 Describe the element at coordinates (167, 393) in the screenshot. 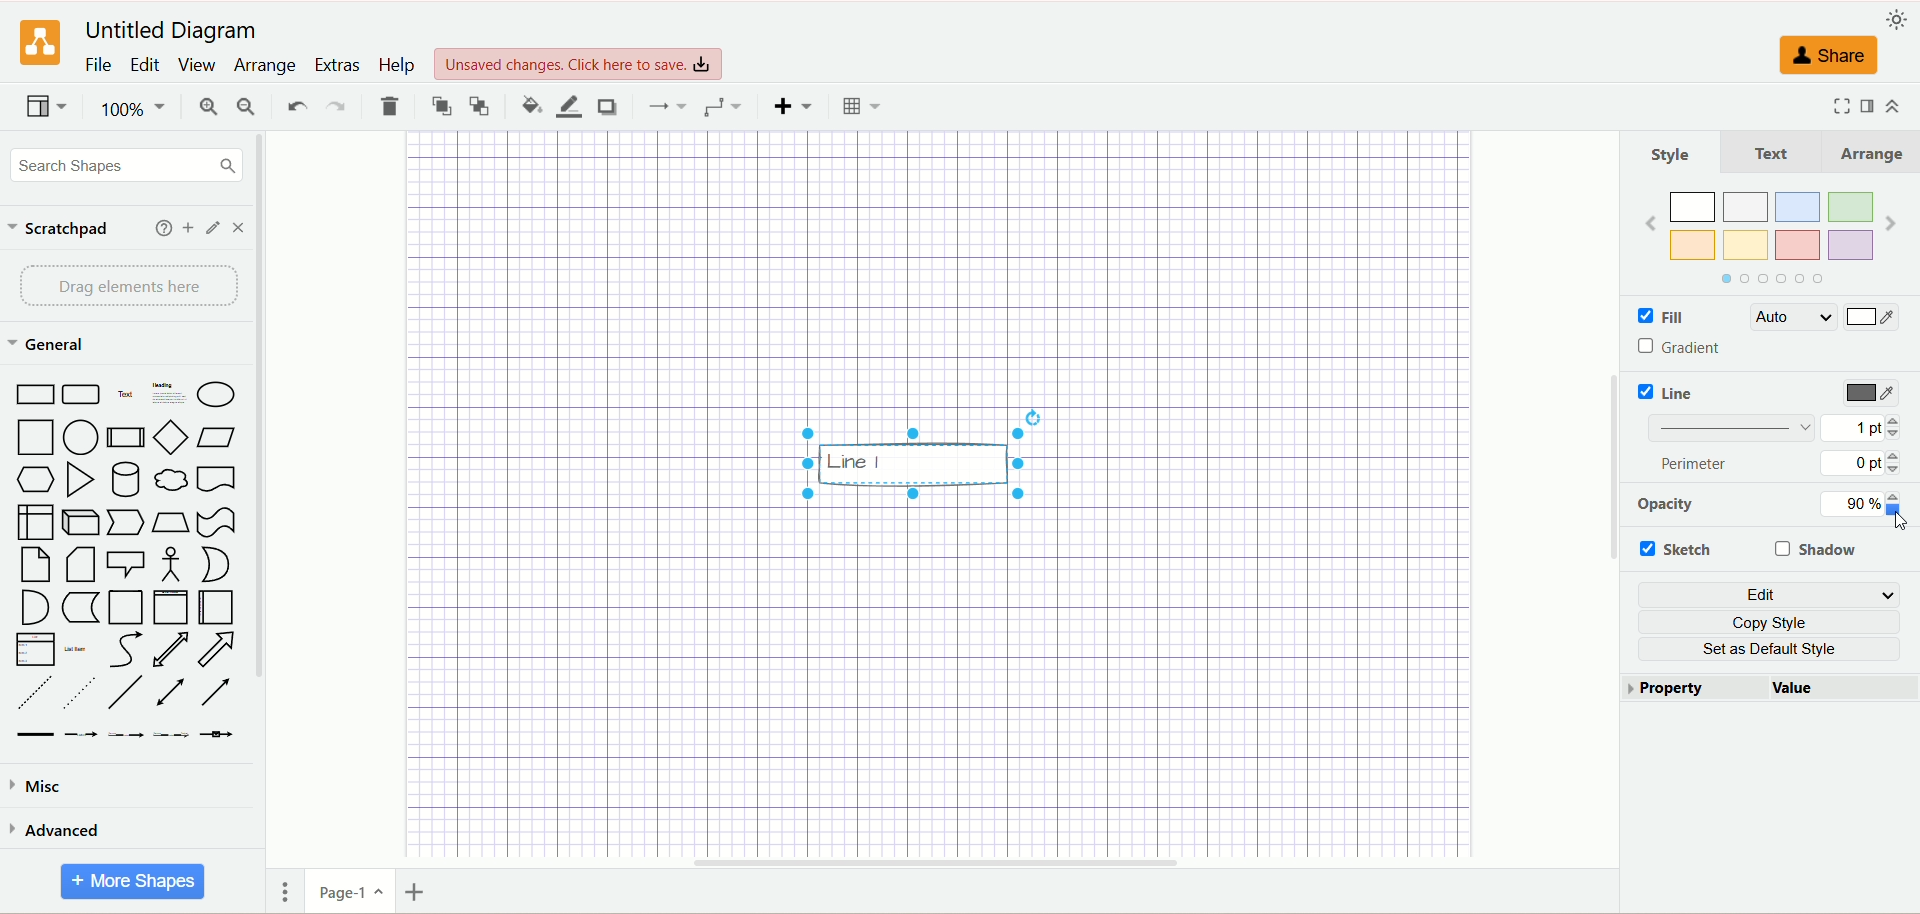

I see `Textbox` at that location.